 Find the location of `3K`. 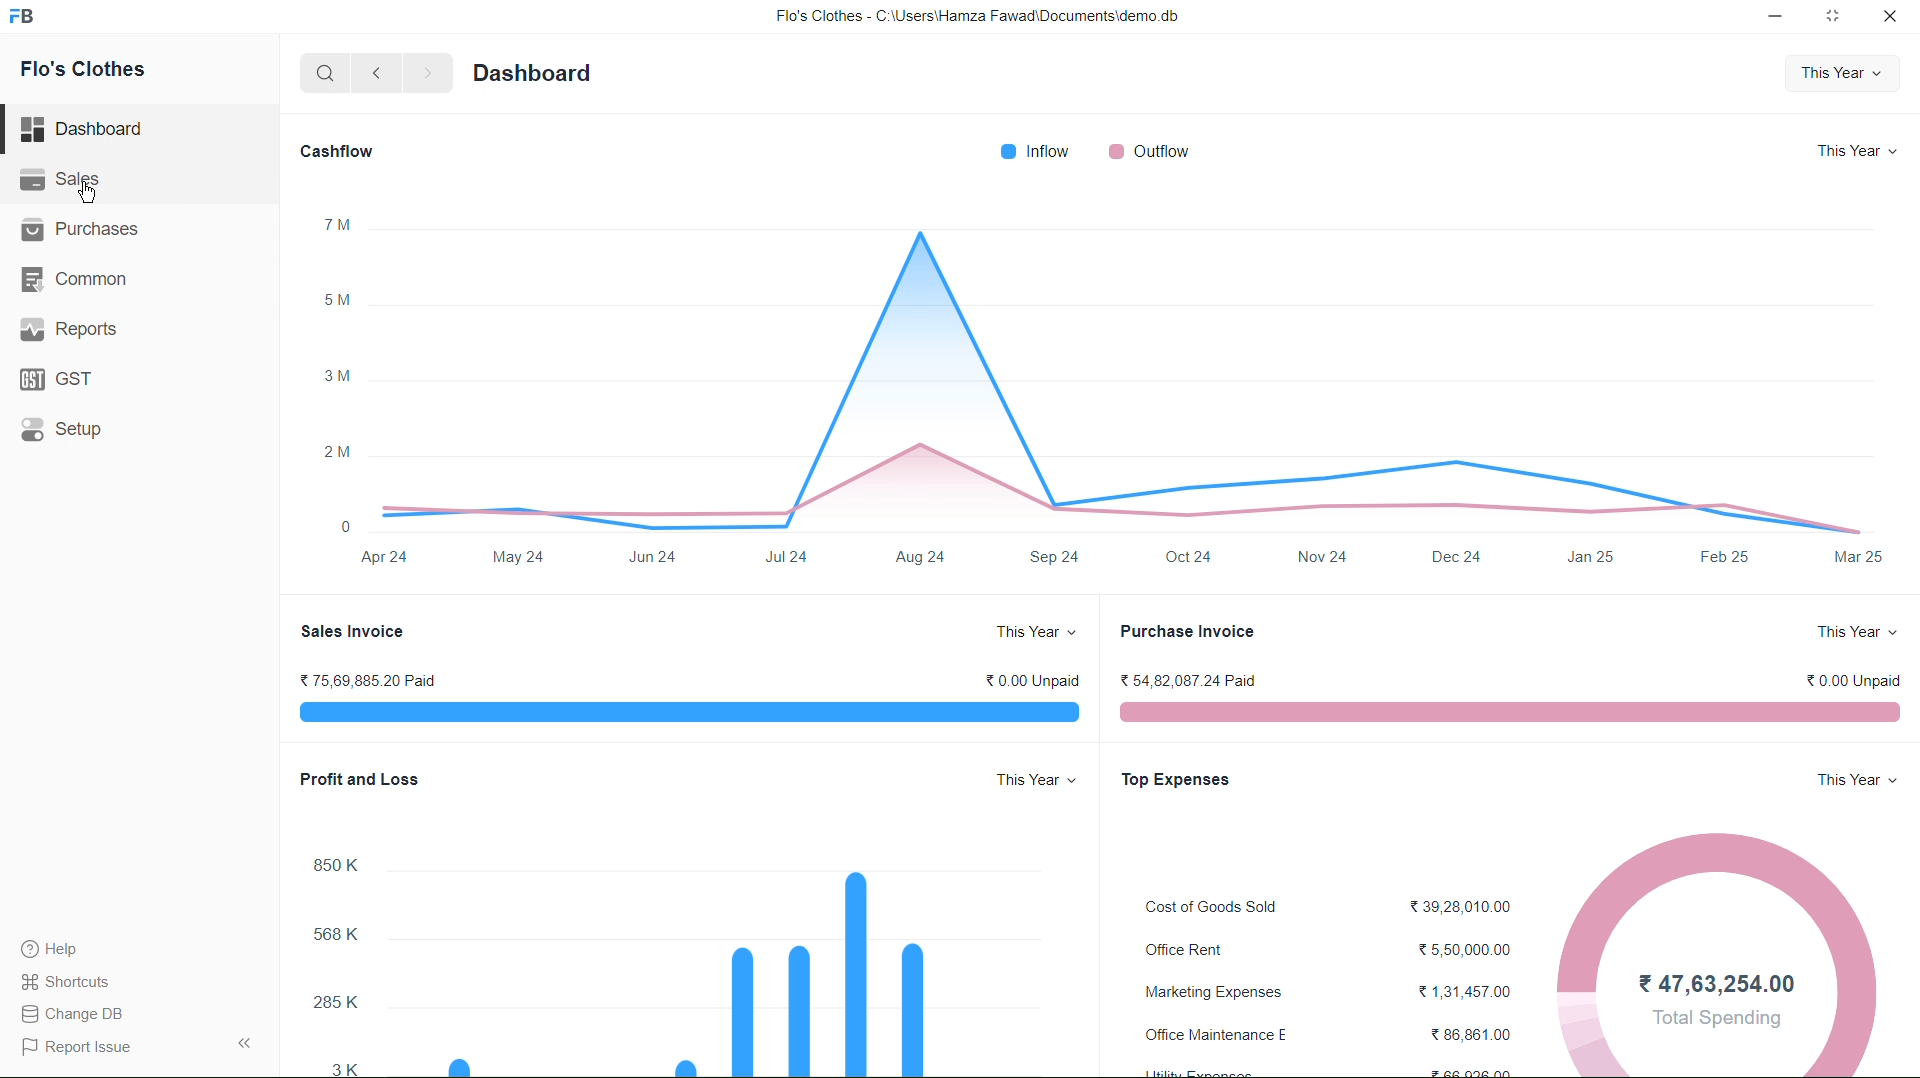

3K is located at coordinates (336, 1066).